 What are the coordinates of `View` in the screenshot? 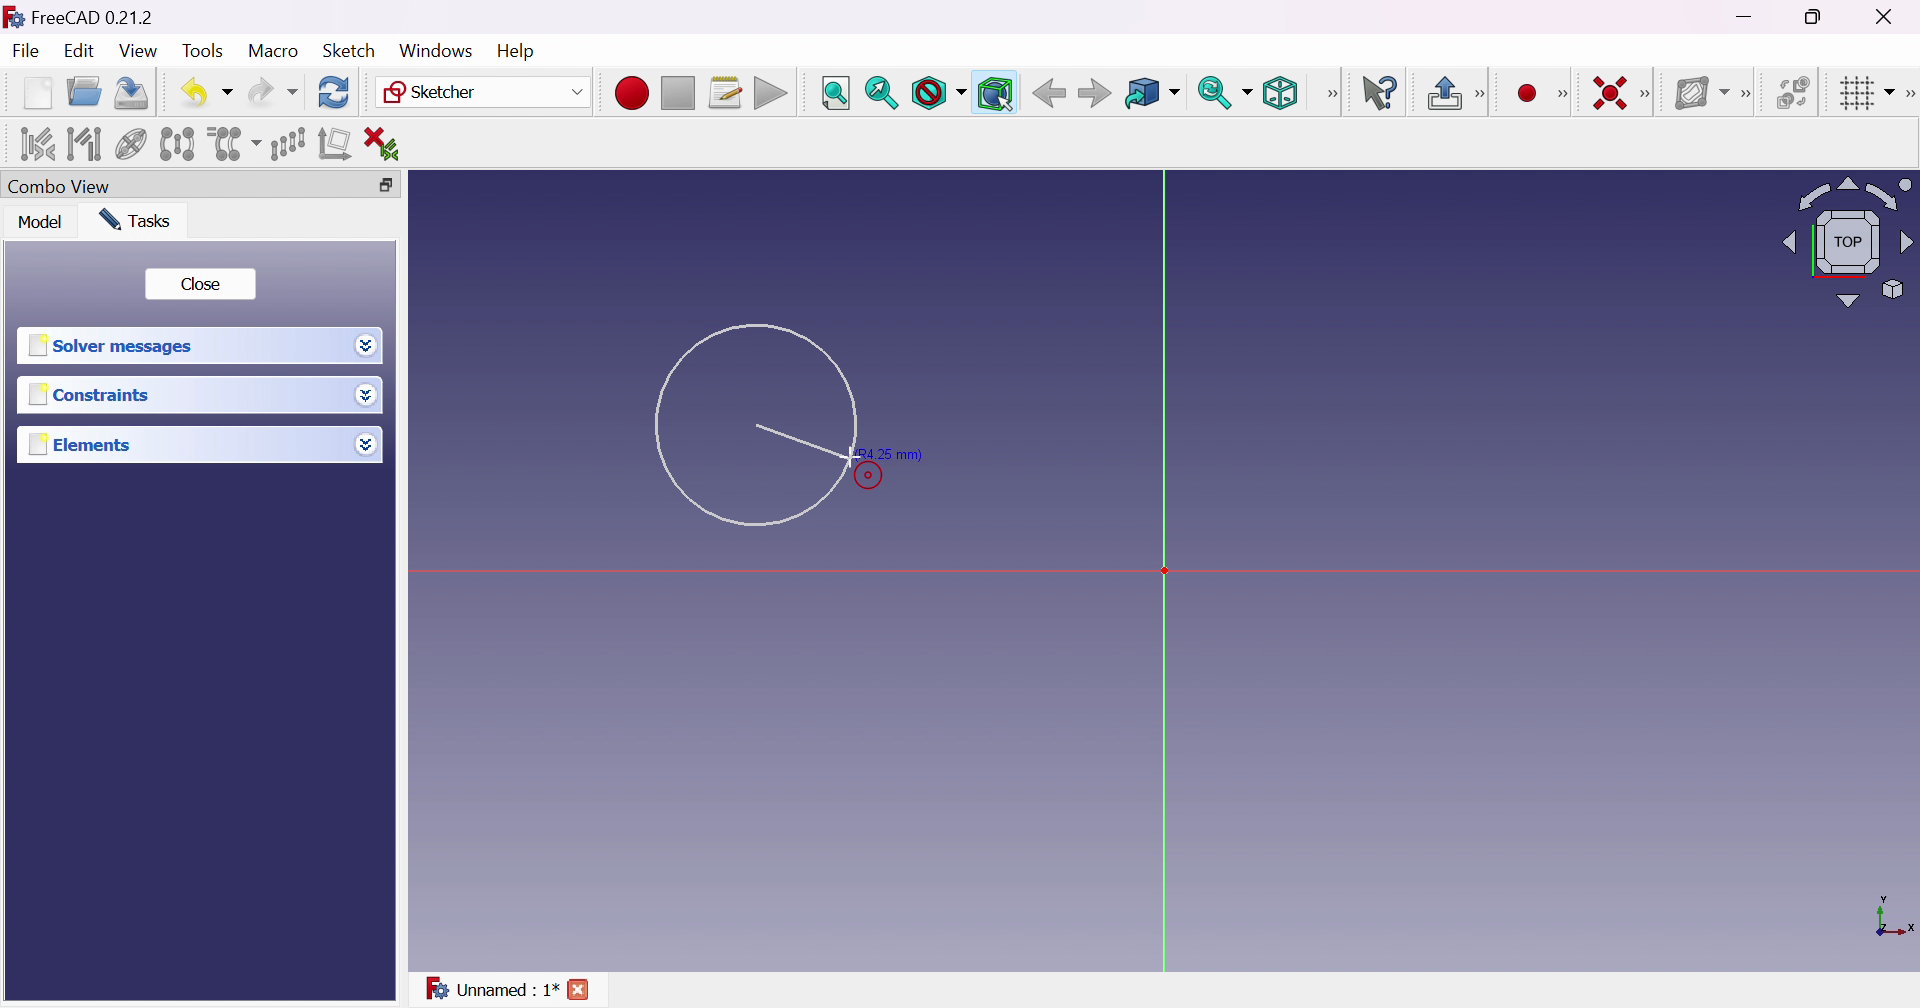 It's located at (137, 50).